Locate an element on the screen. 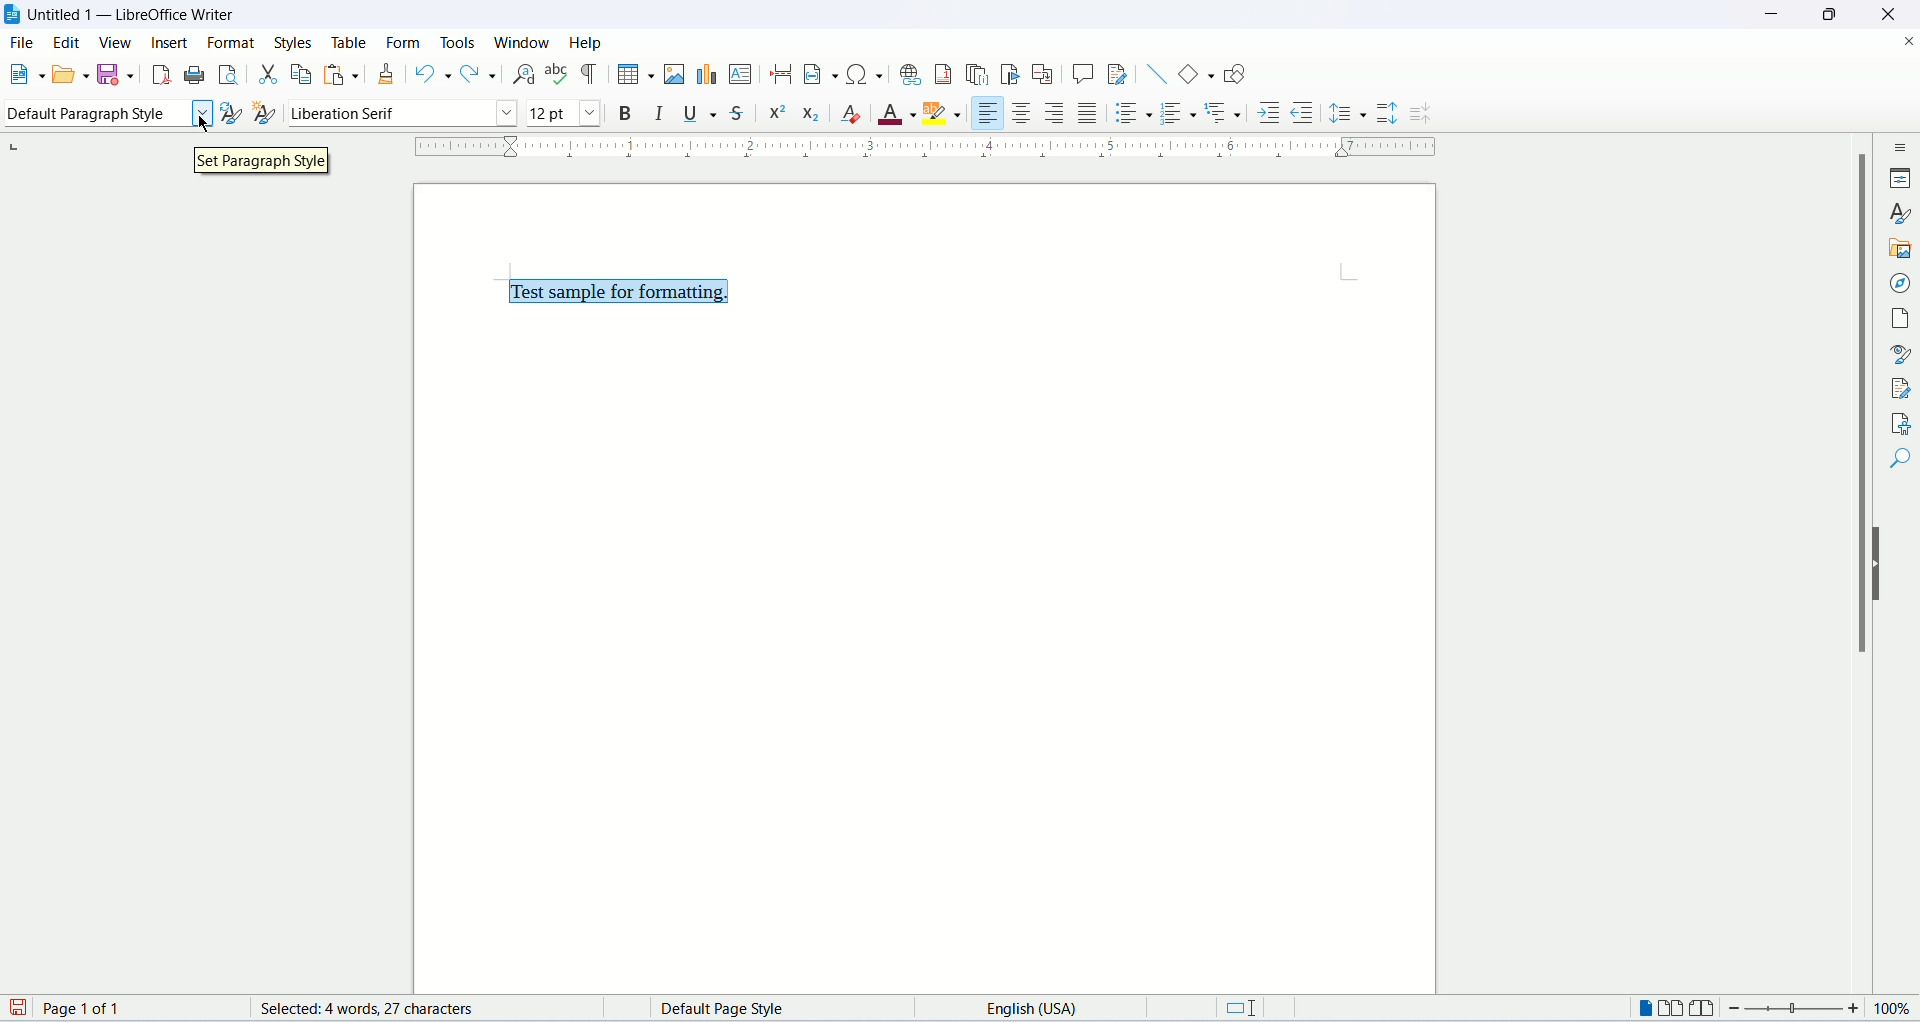 The height and width of the screenshot is (1022, 1920). style inspector is located at coordinates (1901, 354).